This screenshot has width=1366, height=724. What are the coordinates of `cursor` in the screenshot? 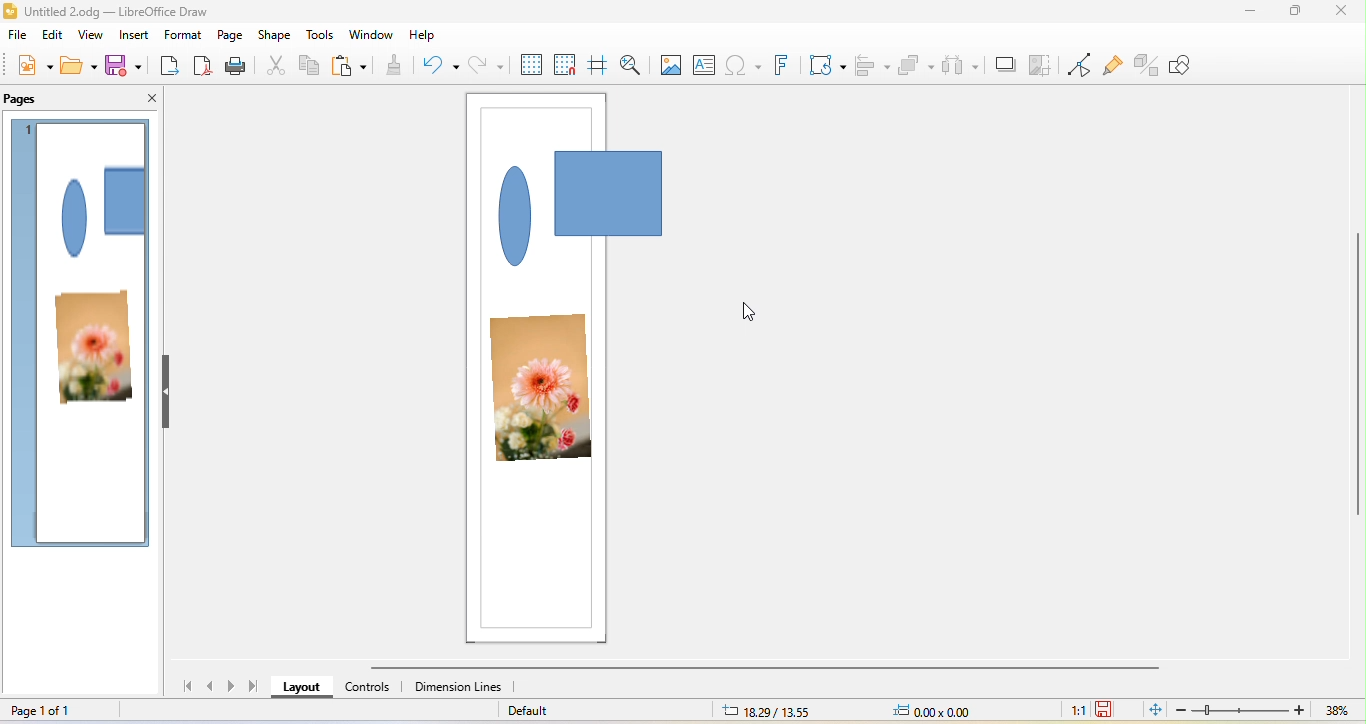 It's located at (746, 312).